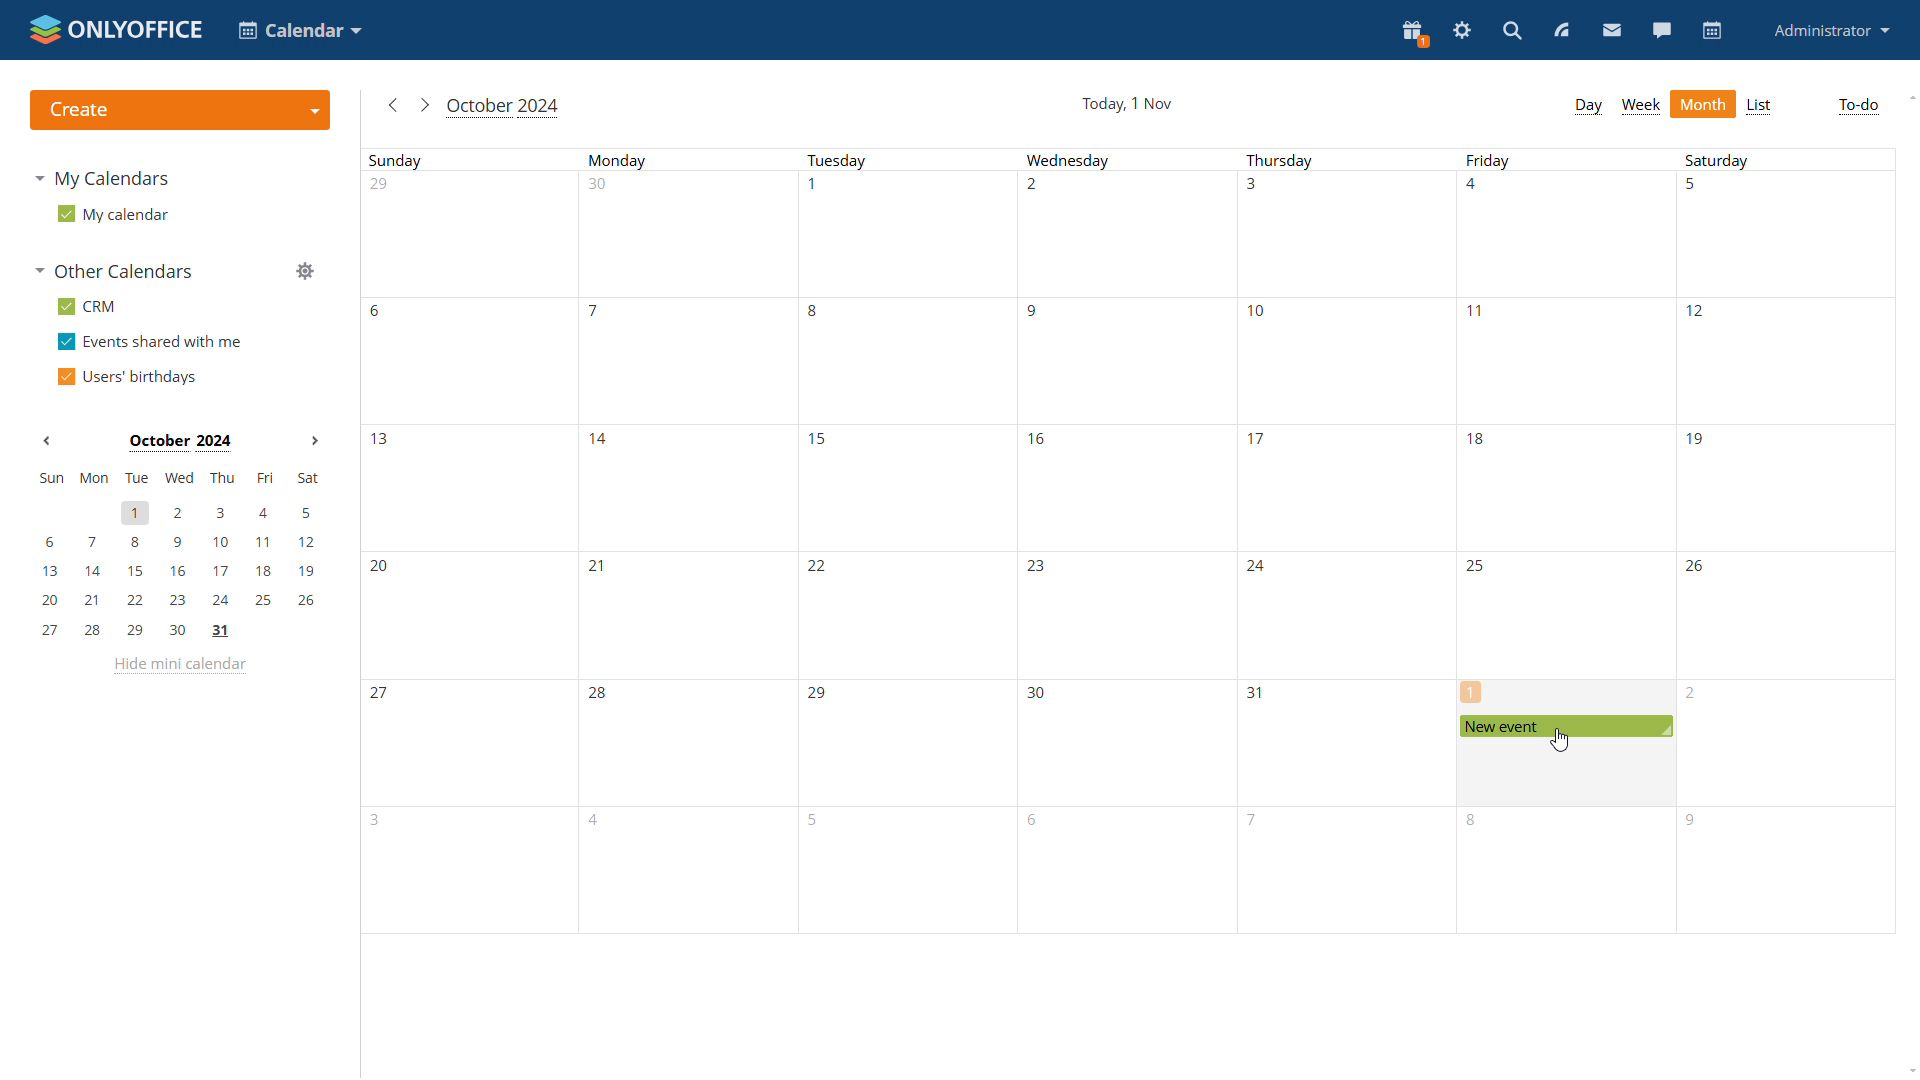 The width and height of the screenshot is (1920, 1080). I want to click on other calendars, so click(116, 272).